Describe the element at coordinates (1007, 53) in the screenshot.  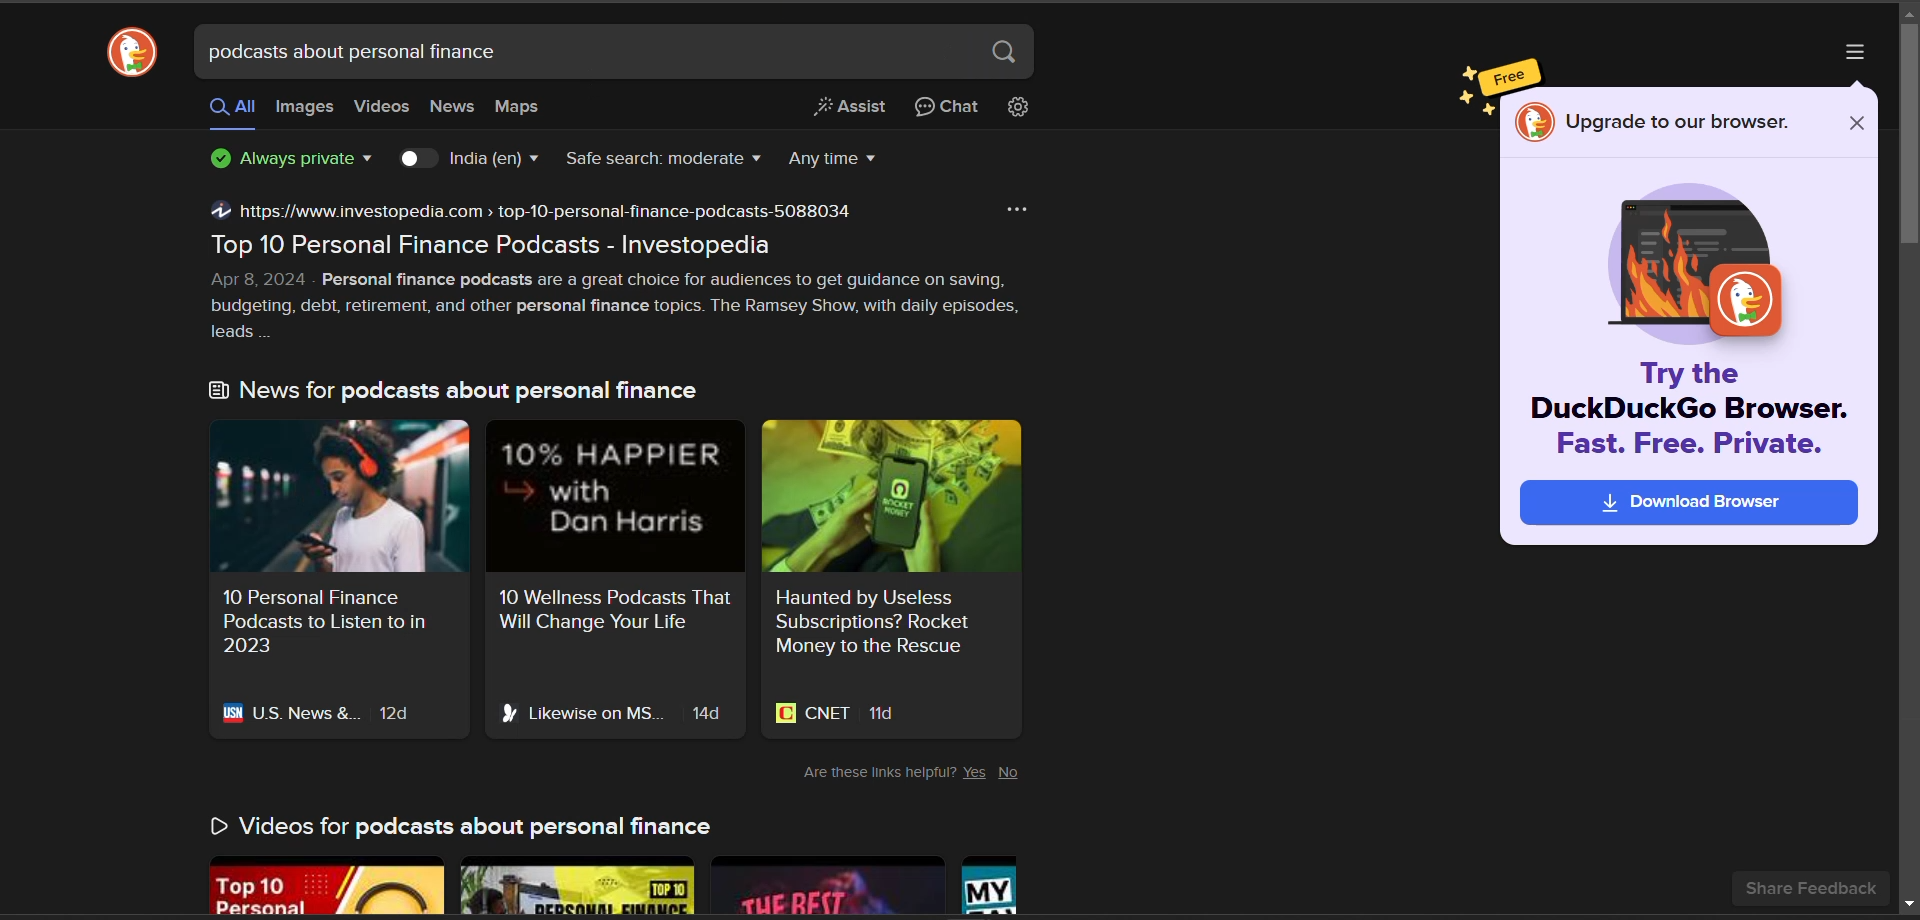
I see `search` at that location.